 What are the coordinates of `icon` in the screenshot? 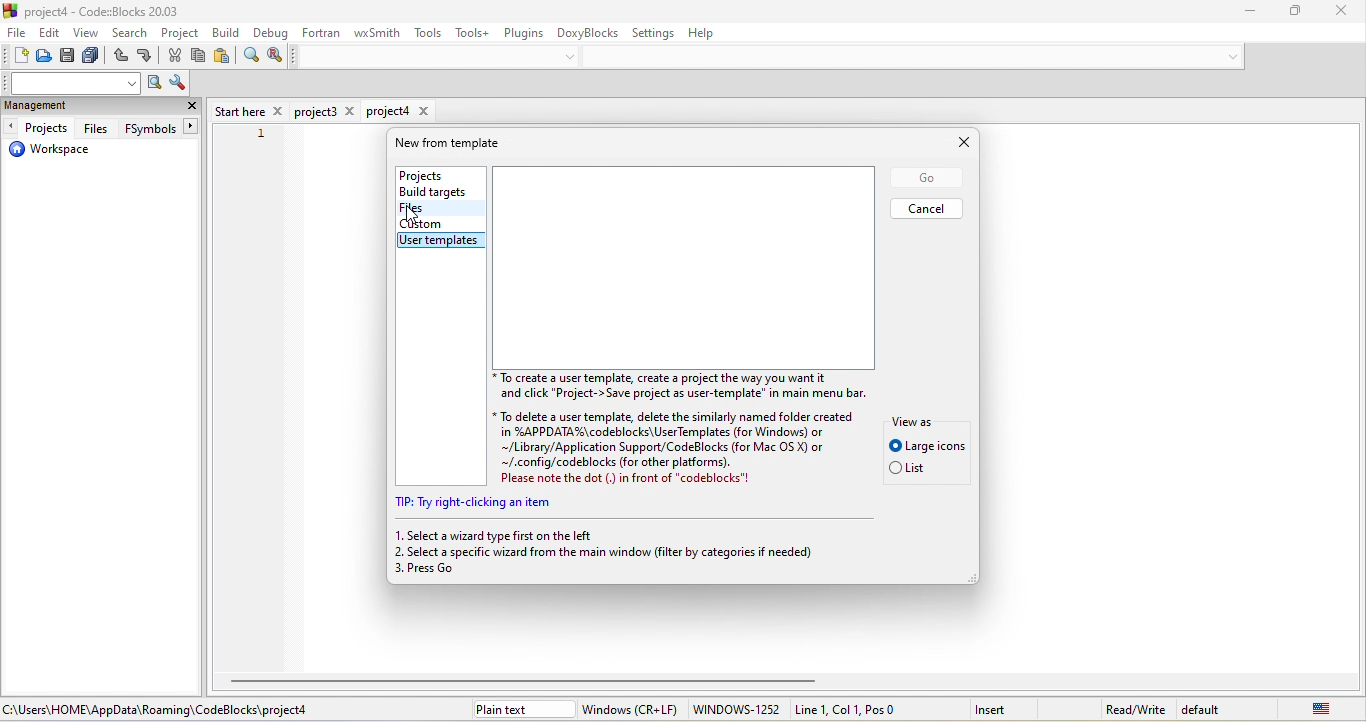 It's located at (12, 10).